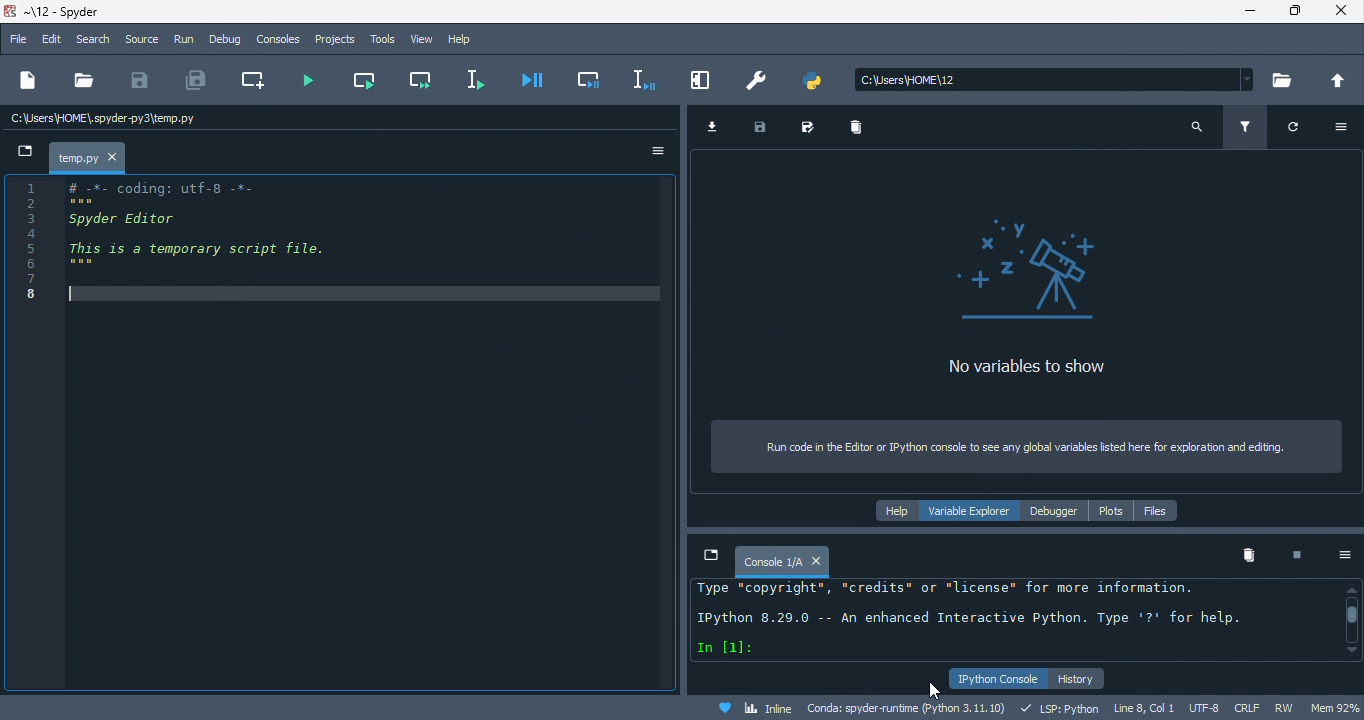 This screenshot has height=720, width=1364. I want to click on run selection, so click(468, 81).